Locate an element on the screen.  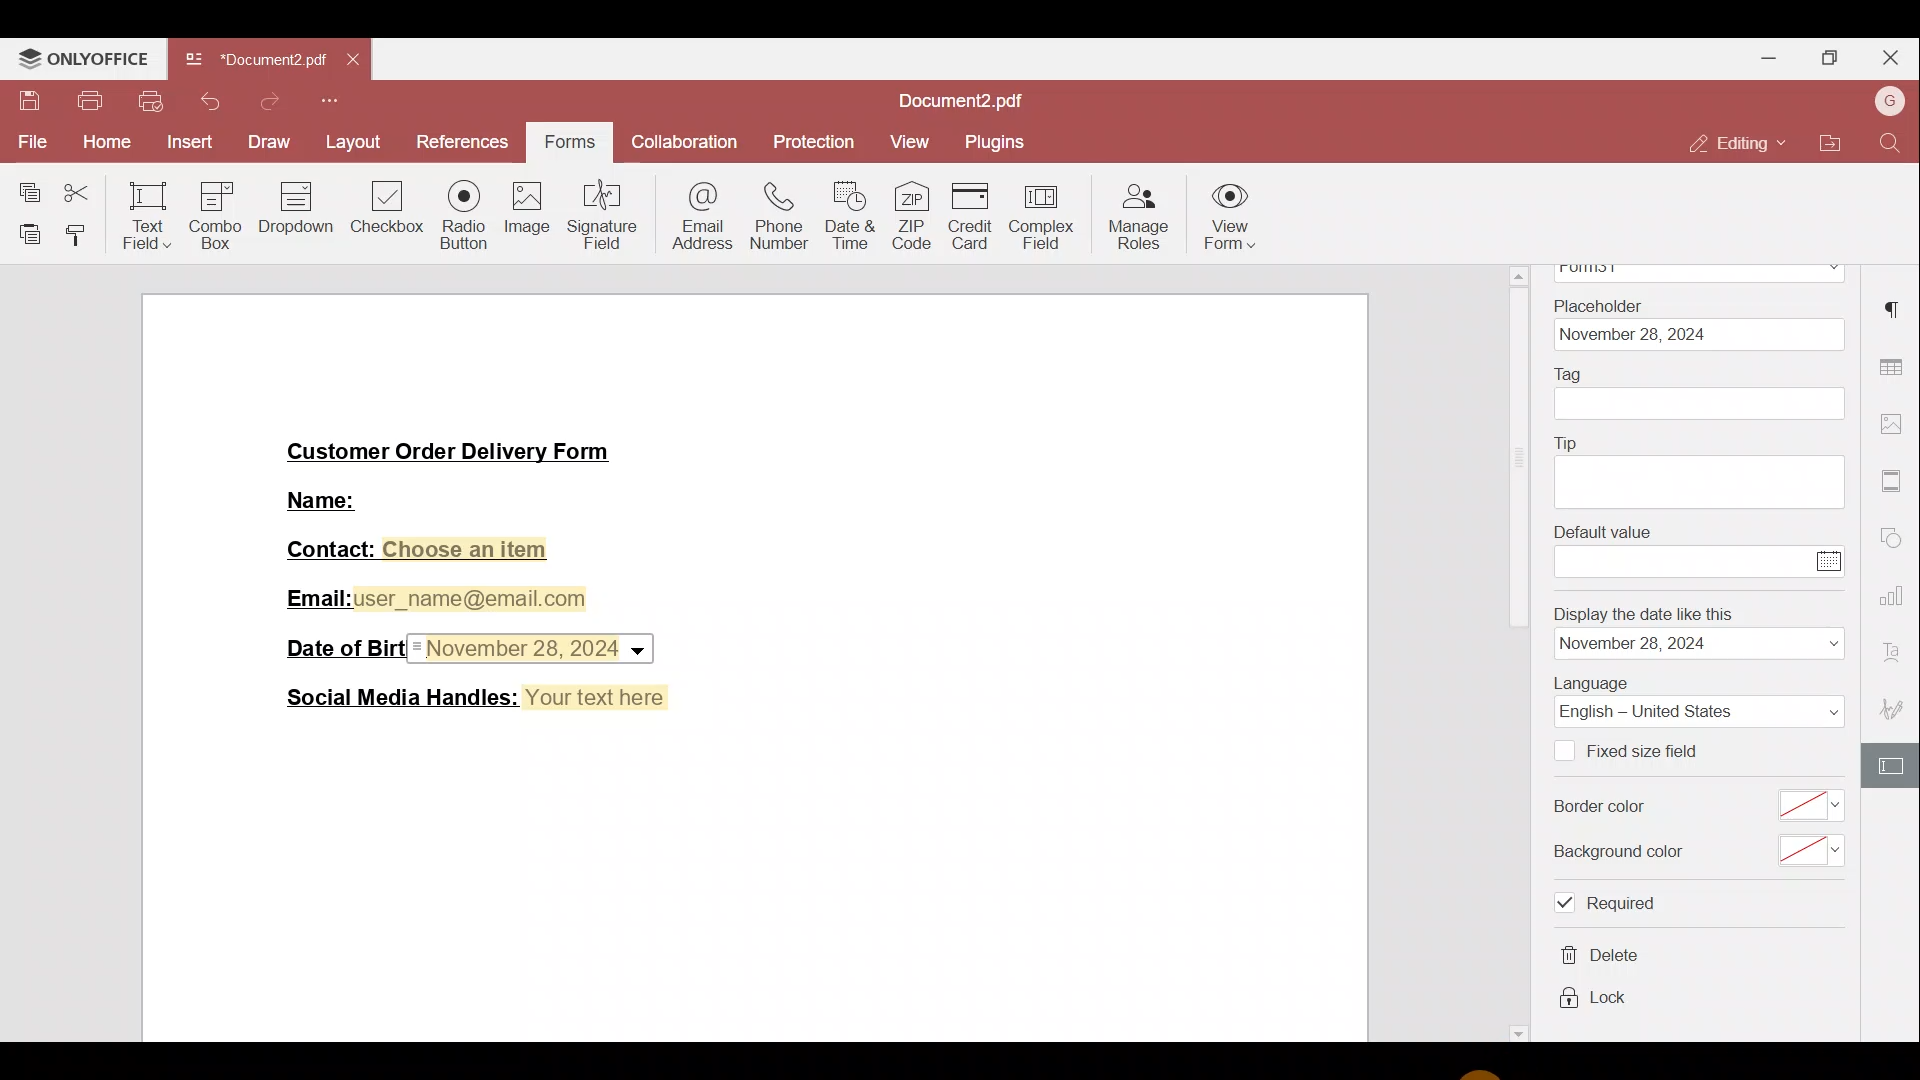
ZIP code is located at coordinates (917, 218).